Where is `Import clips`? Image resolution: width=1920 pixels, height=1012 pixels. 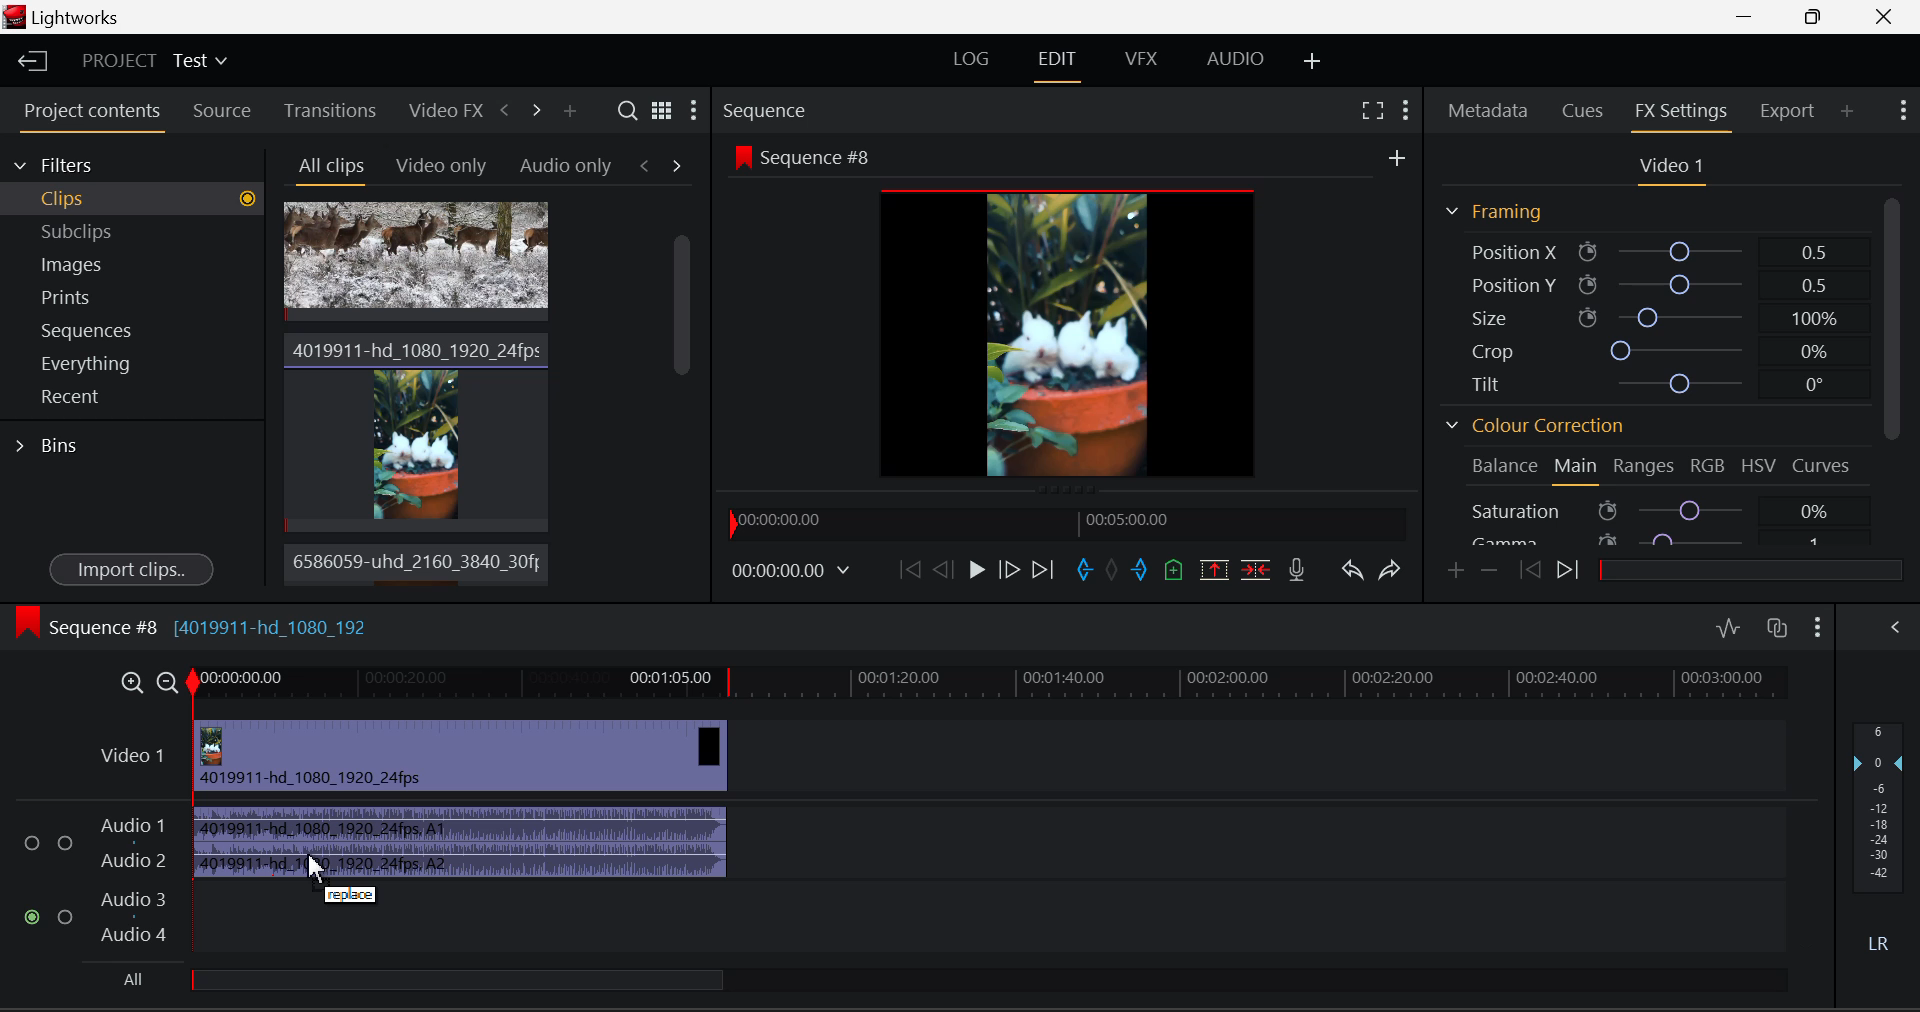
Import clips is located at coordinates (131, 567).